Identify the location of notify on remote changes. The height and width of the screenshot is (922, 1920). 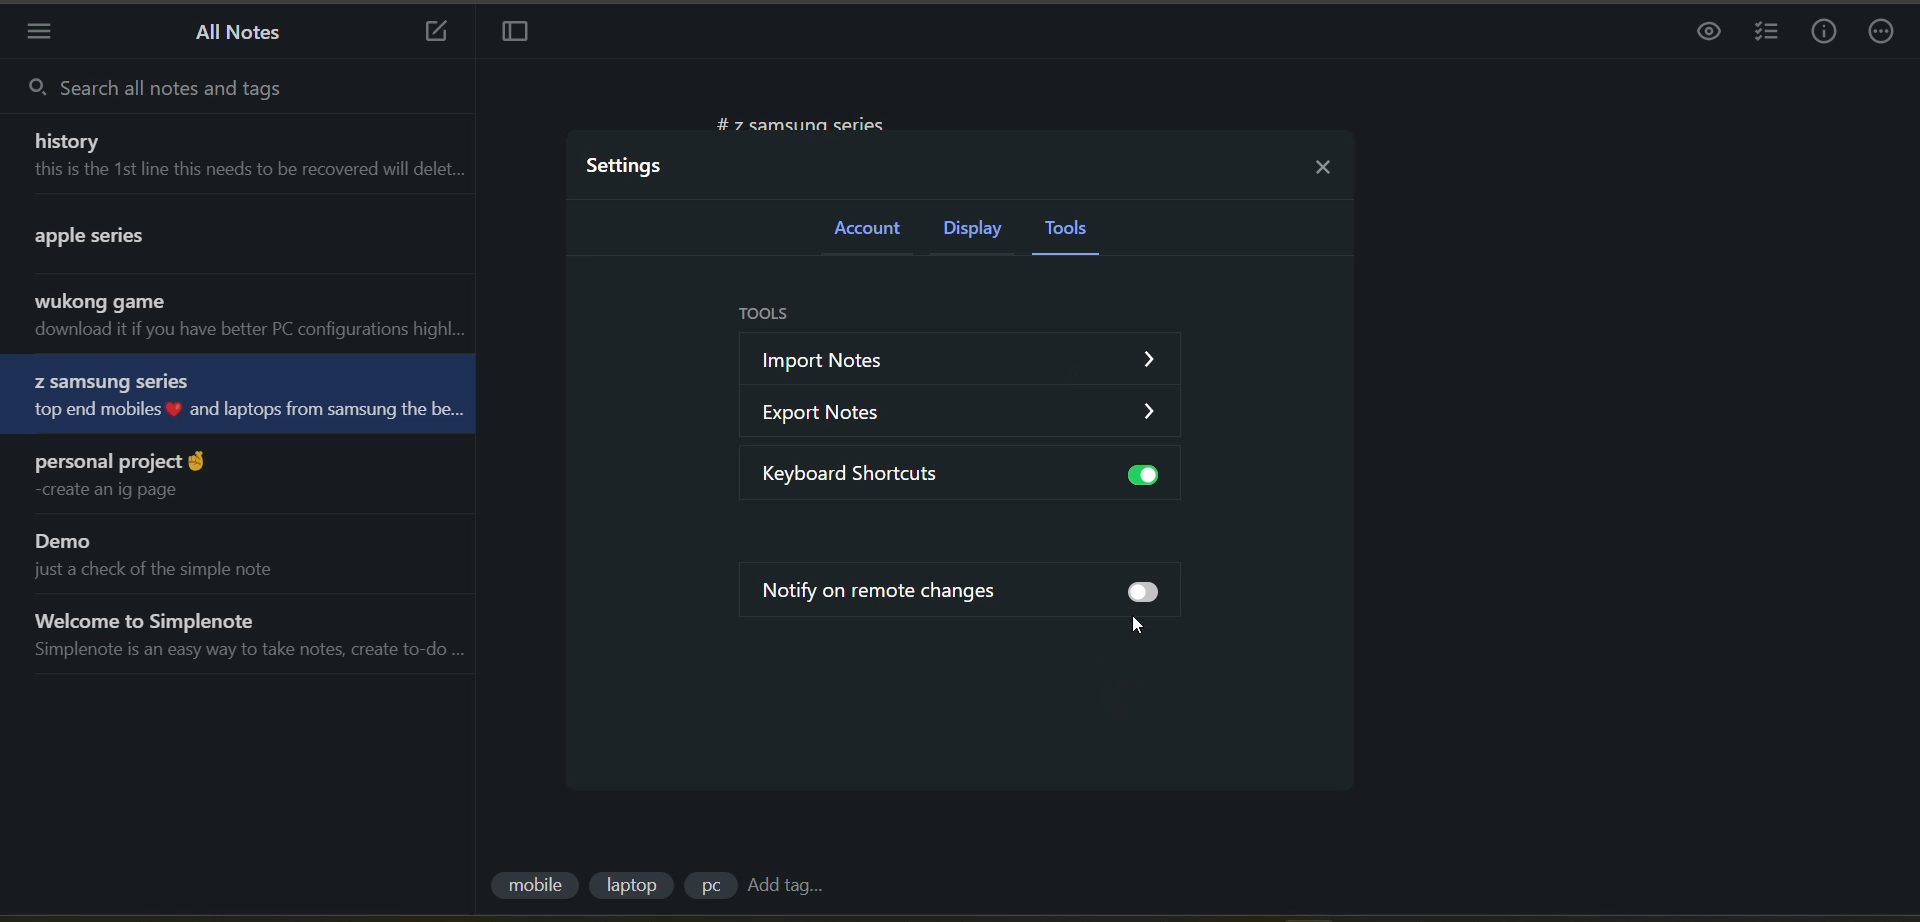
(874, 591).